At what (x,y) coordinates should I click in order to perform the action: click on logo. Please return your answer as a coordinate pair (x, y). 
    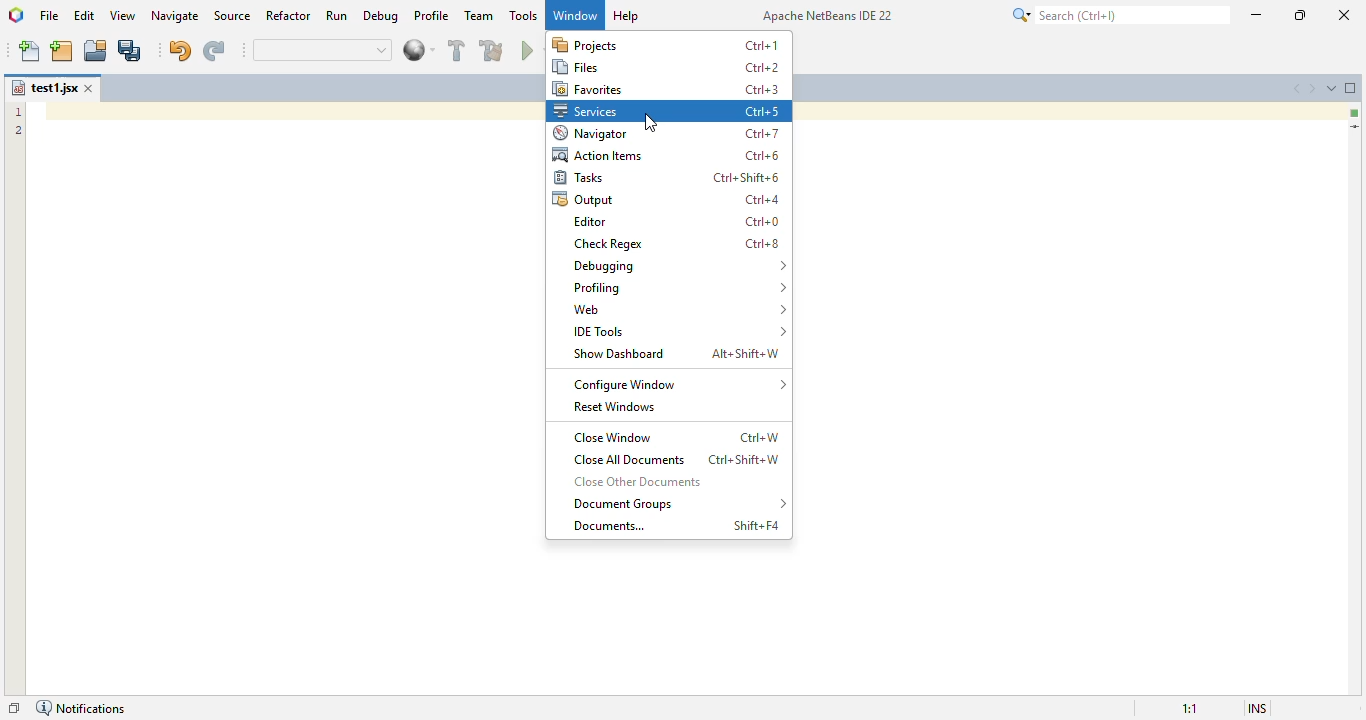
    Looking at the image, I should click on (16, 14).